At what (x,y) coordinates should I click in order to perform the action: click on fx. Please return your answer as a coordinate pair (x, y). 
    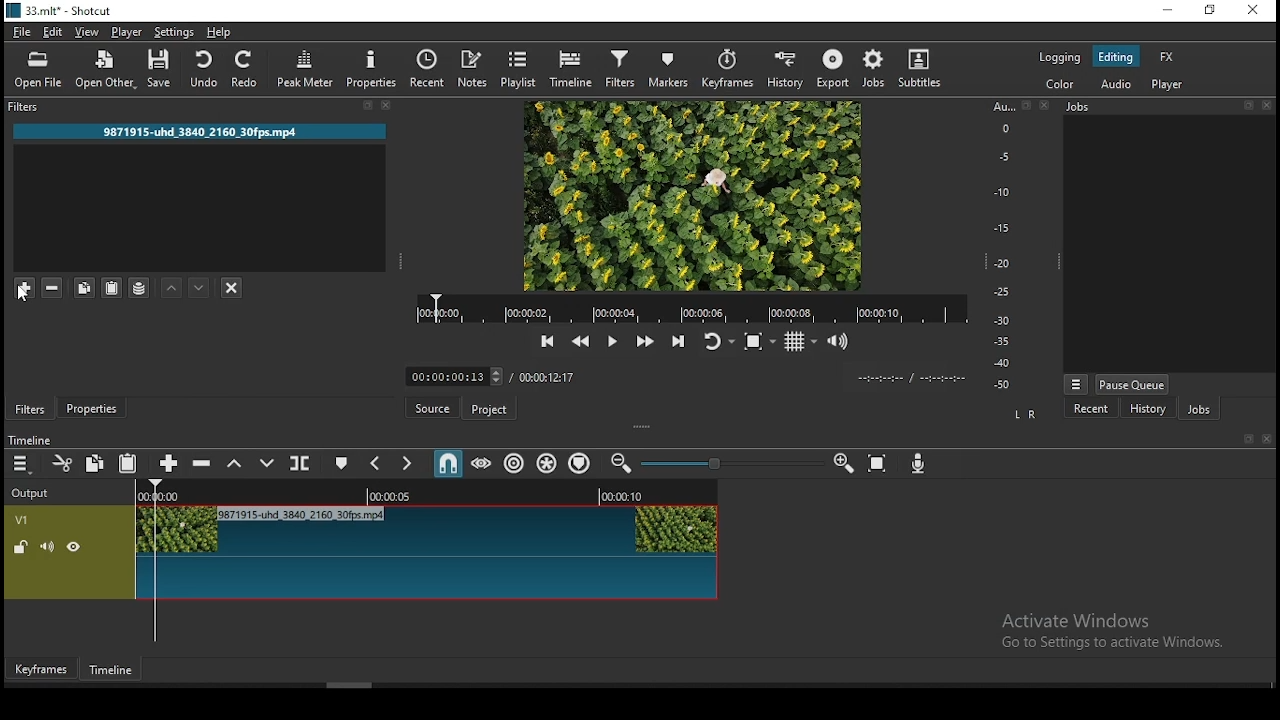
    Looking at the image, I should click on (1166, 55).